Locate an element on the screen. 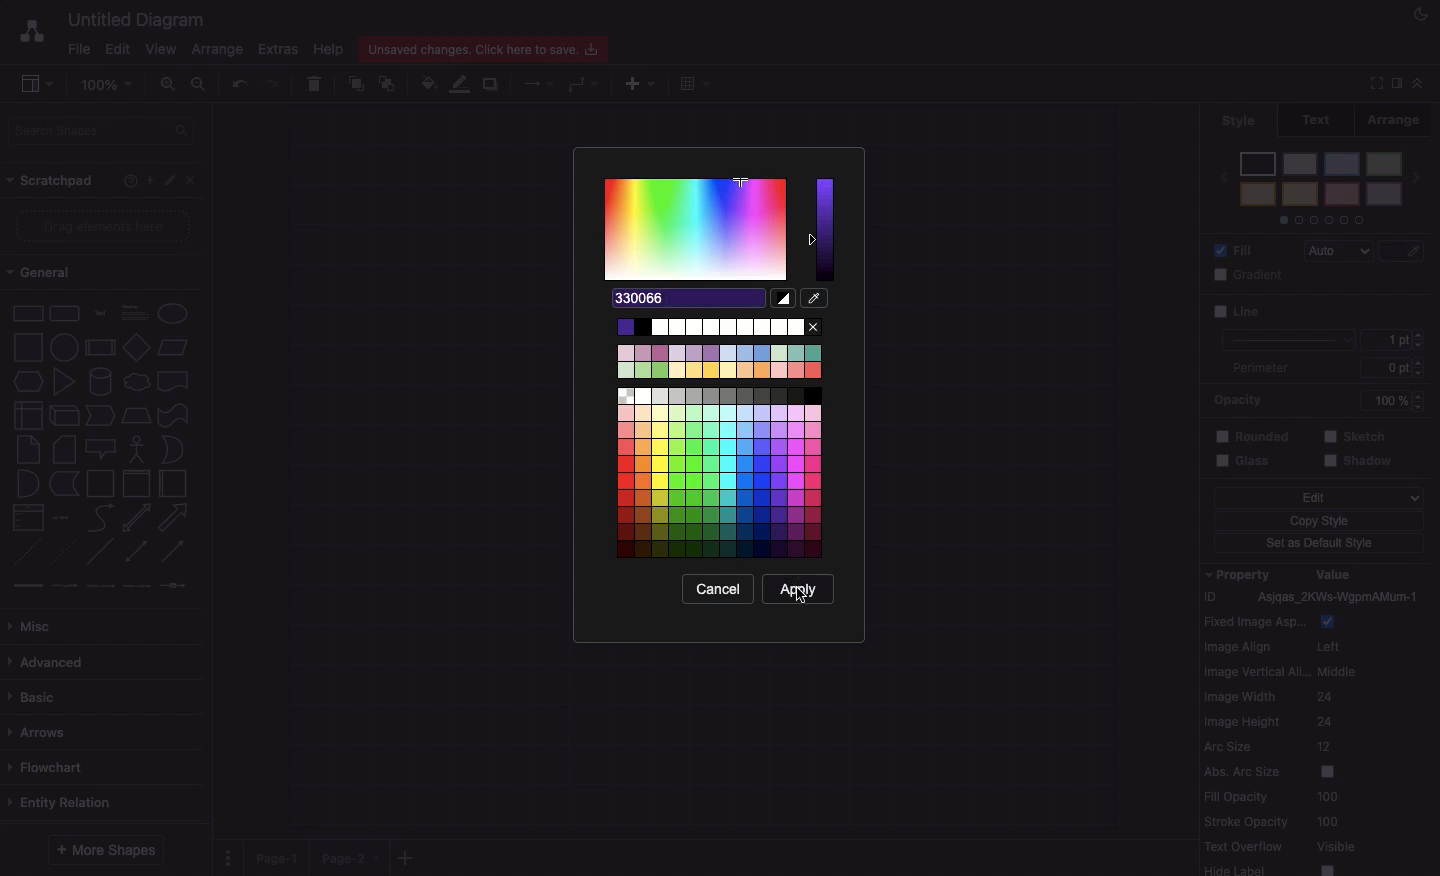  Edit is located at coordinates (1318, 498).